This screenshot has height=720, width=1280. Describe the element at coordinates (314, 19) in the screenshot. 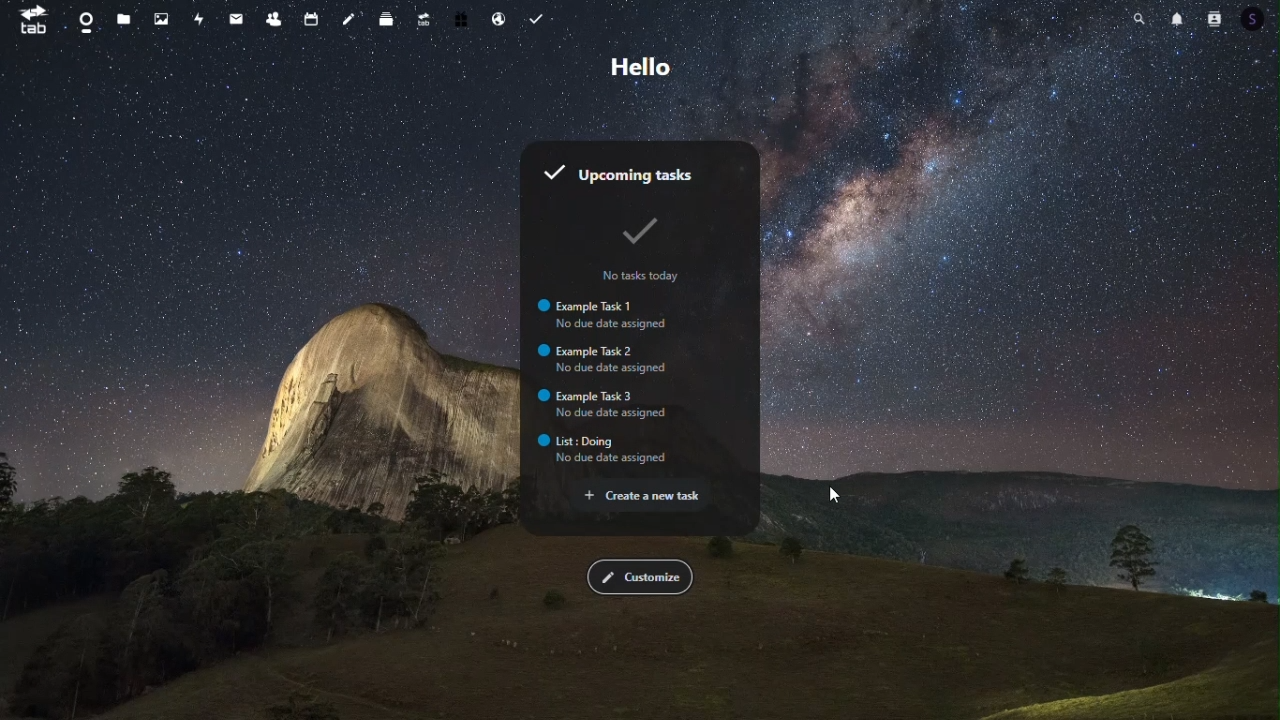

I see `calendar` at that location.